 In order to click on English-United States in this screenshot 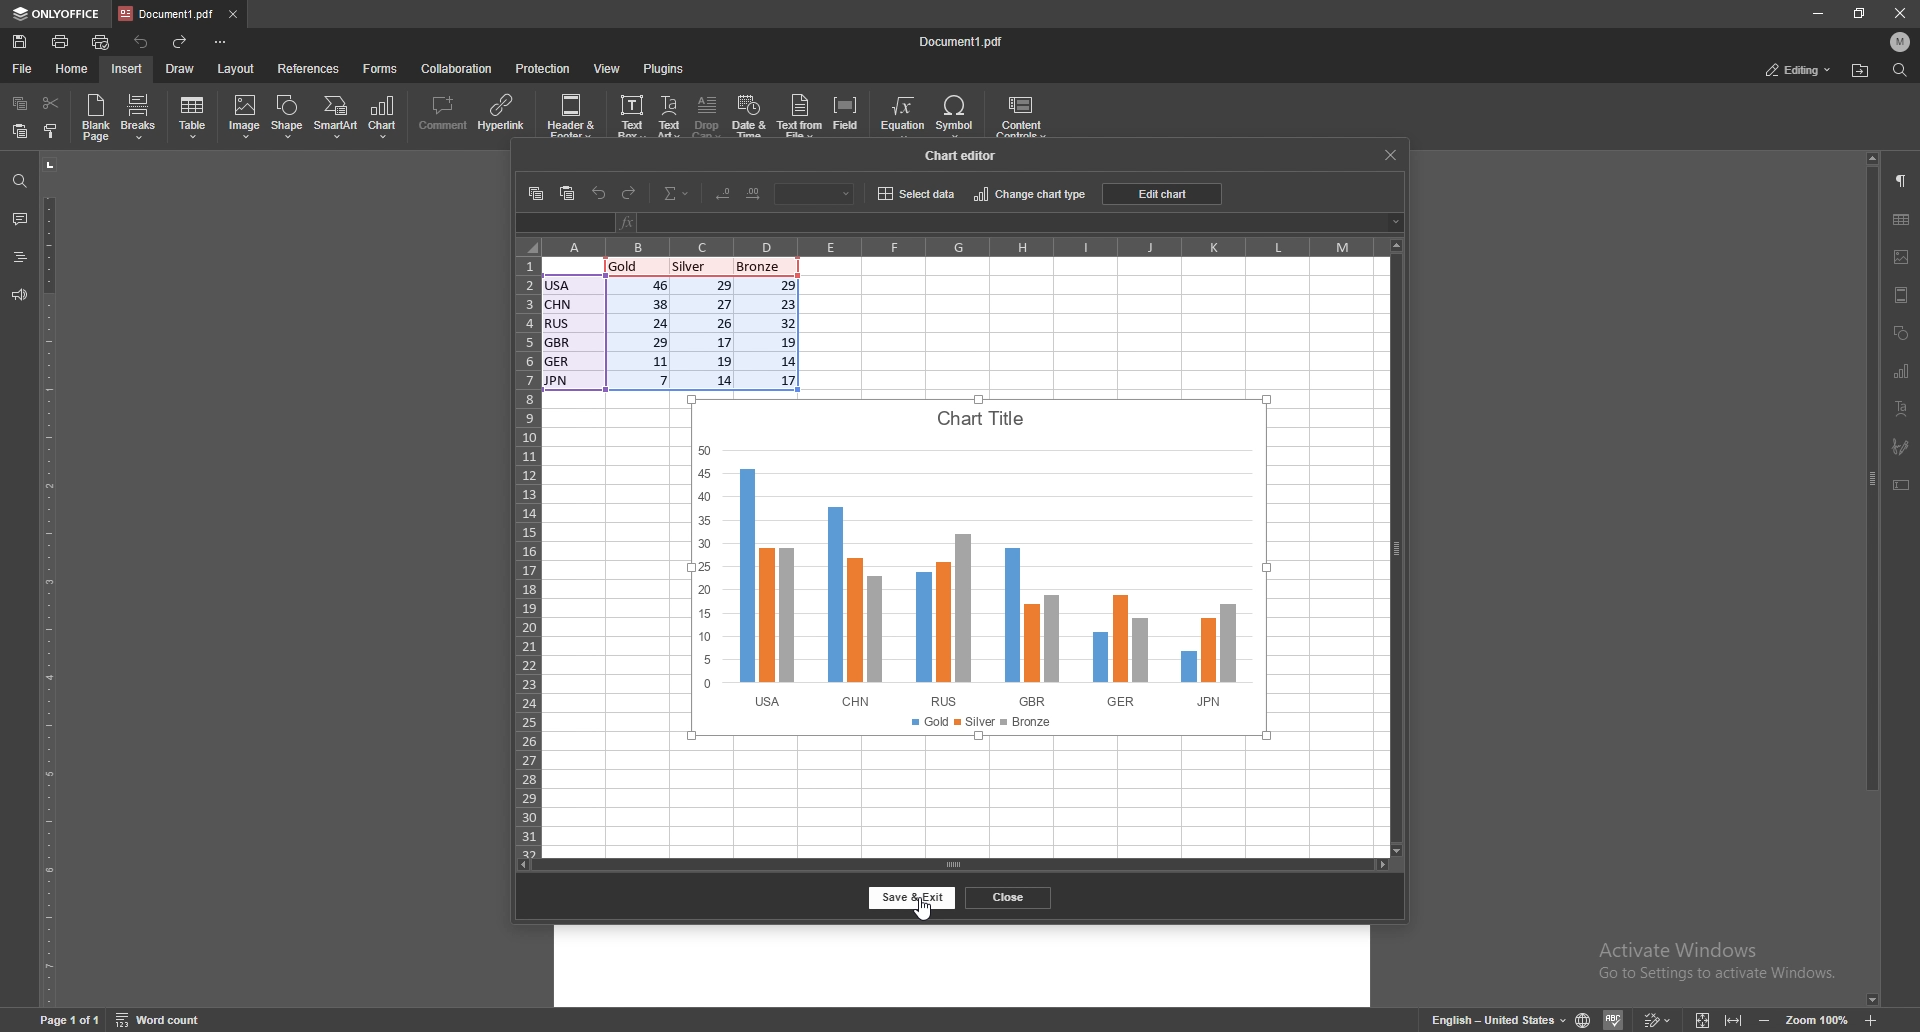, I will do `click(1528, 1019)`.